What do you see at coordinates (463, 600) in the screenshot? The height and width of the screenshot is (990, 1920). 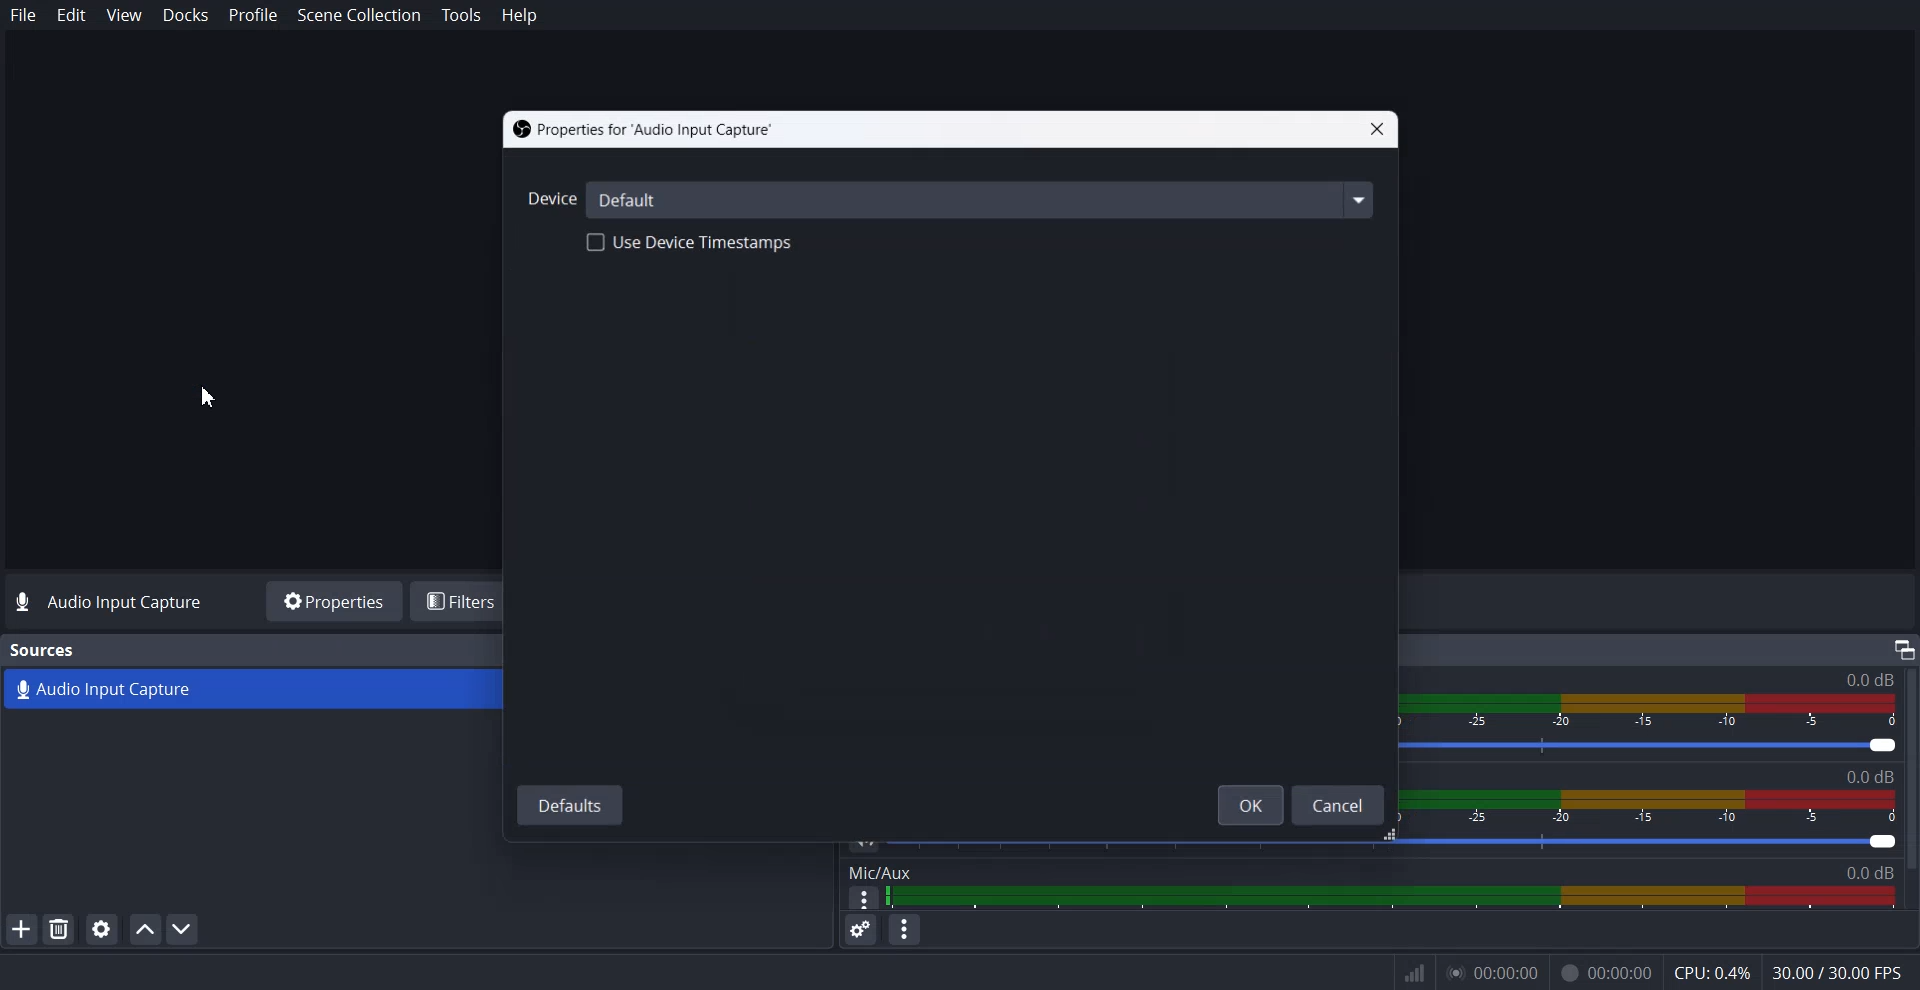 I see `Filters` at bounding box center [463, 600].